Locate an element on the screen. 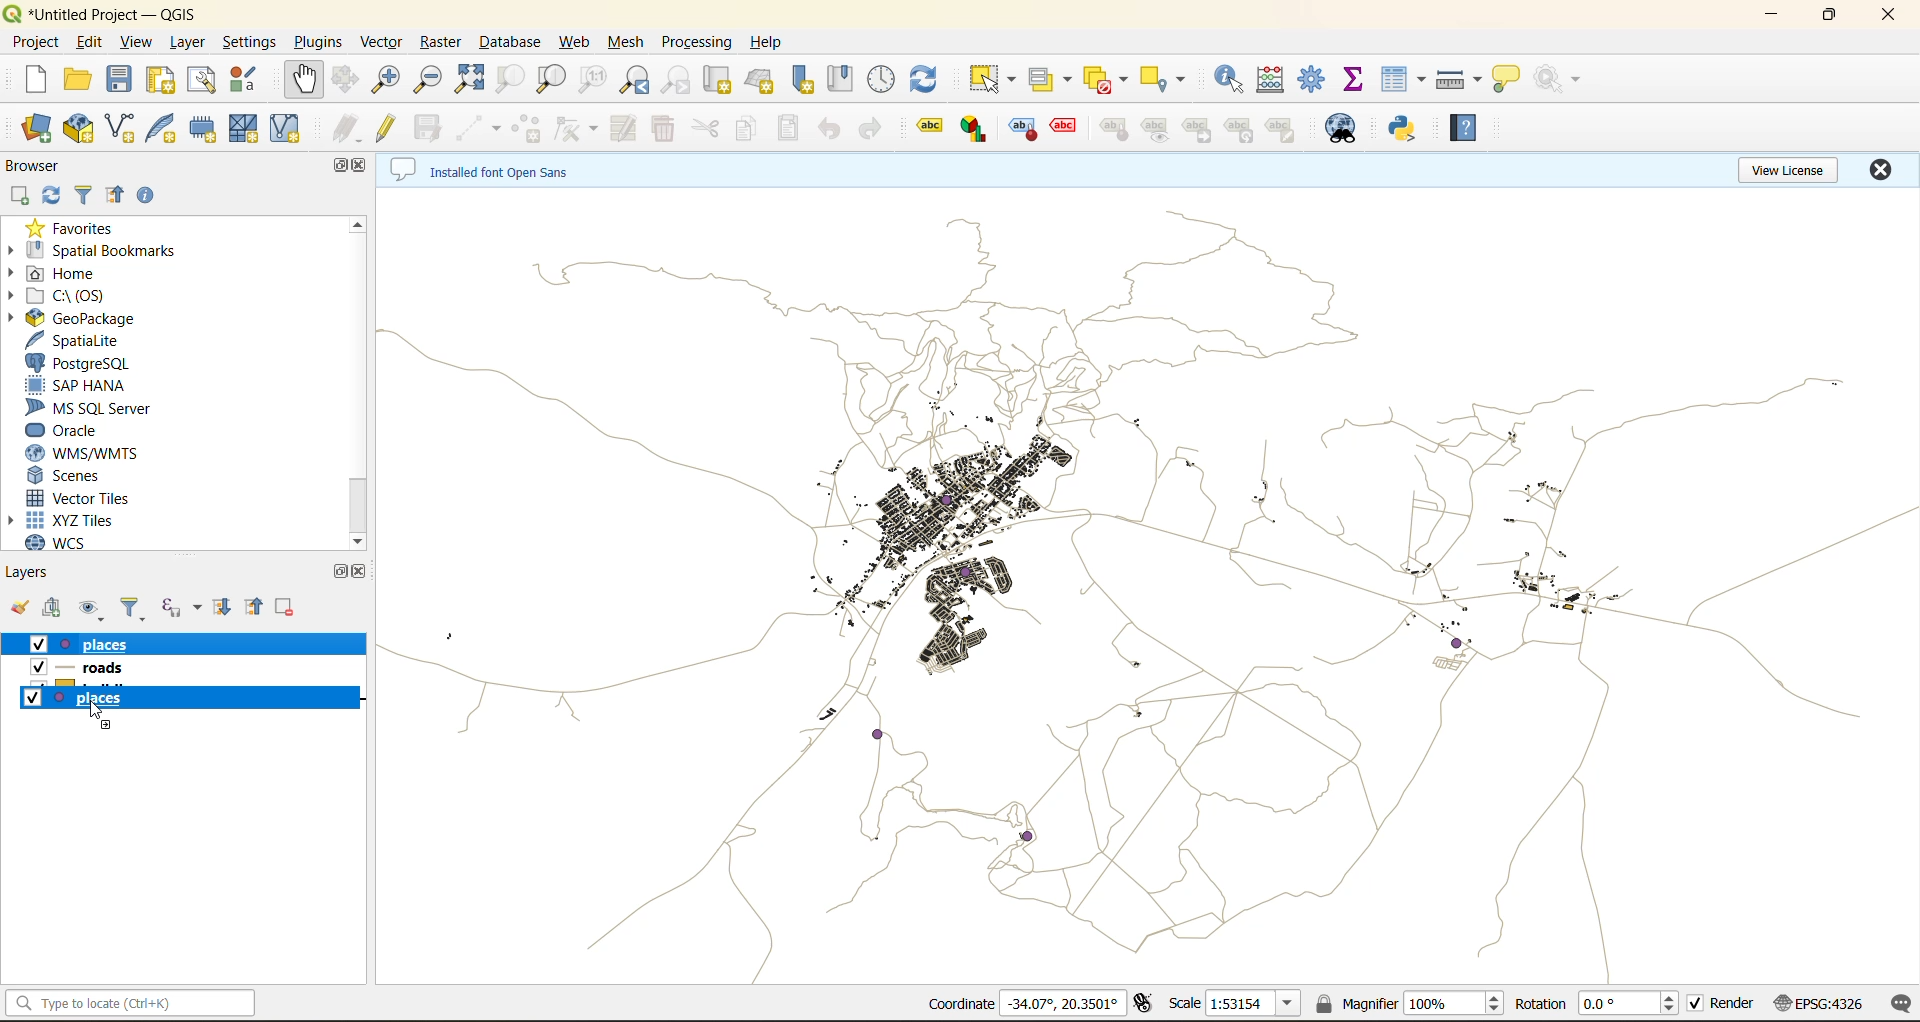 The height and width of the screenshot is (1022, 1920). change label properties is located at coordinates (1285, 131).